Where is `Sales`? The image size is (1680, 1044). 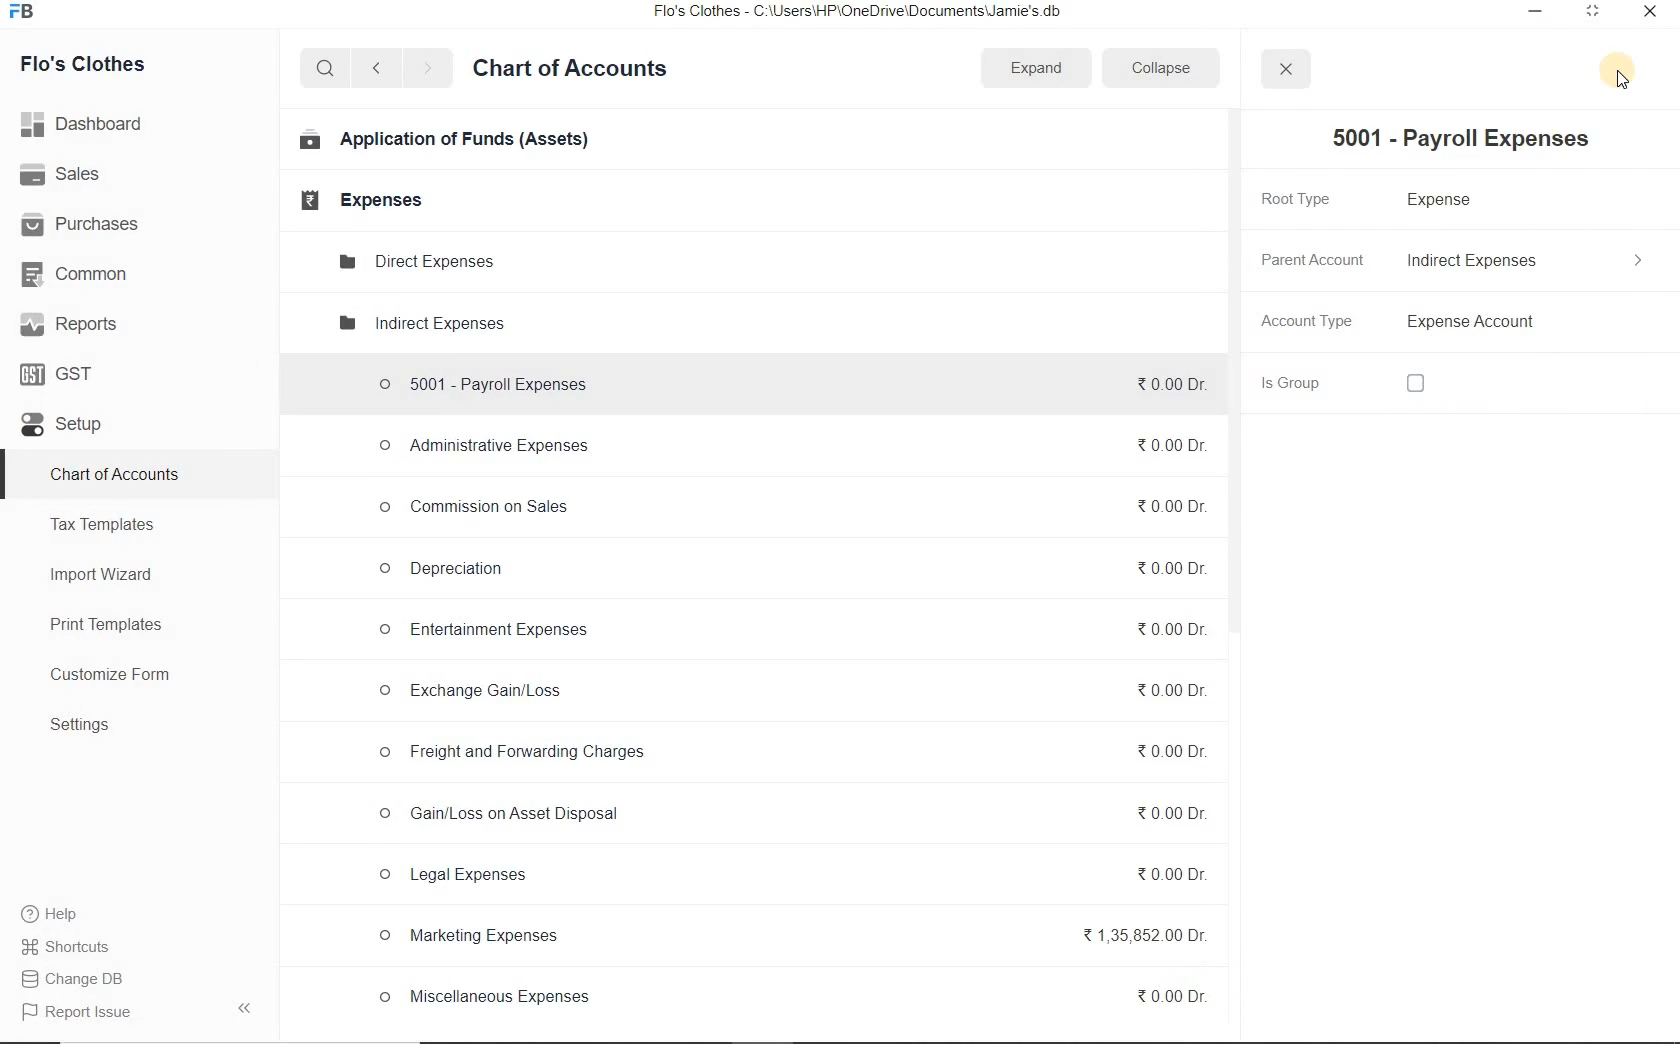 Sales is located at coordinates (64, 174).